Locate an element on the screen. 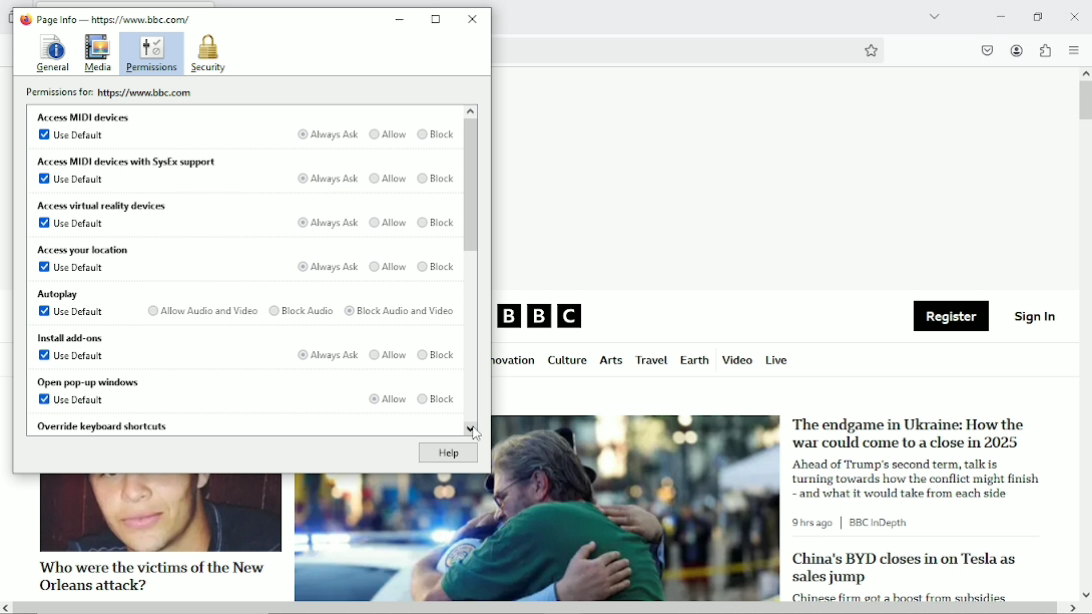 The width and height of the screenshot is (1092, 614). Extensions is located at coordinates (1044, 50).